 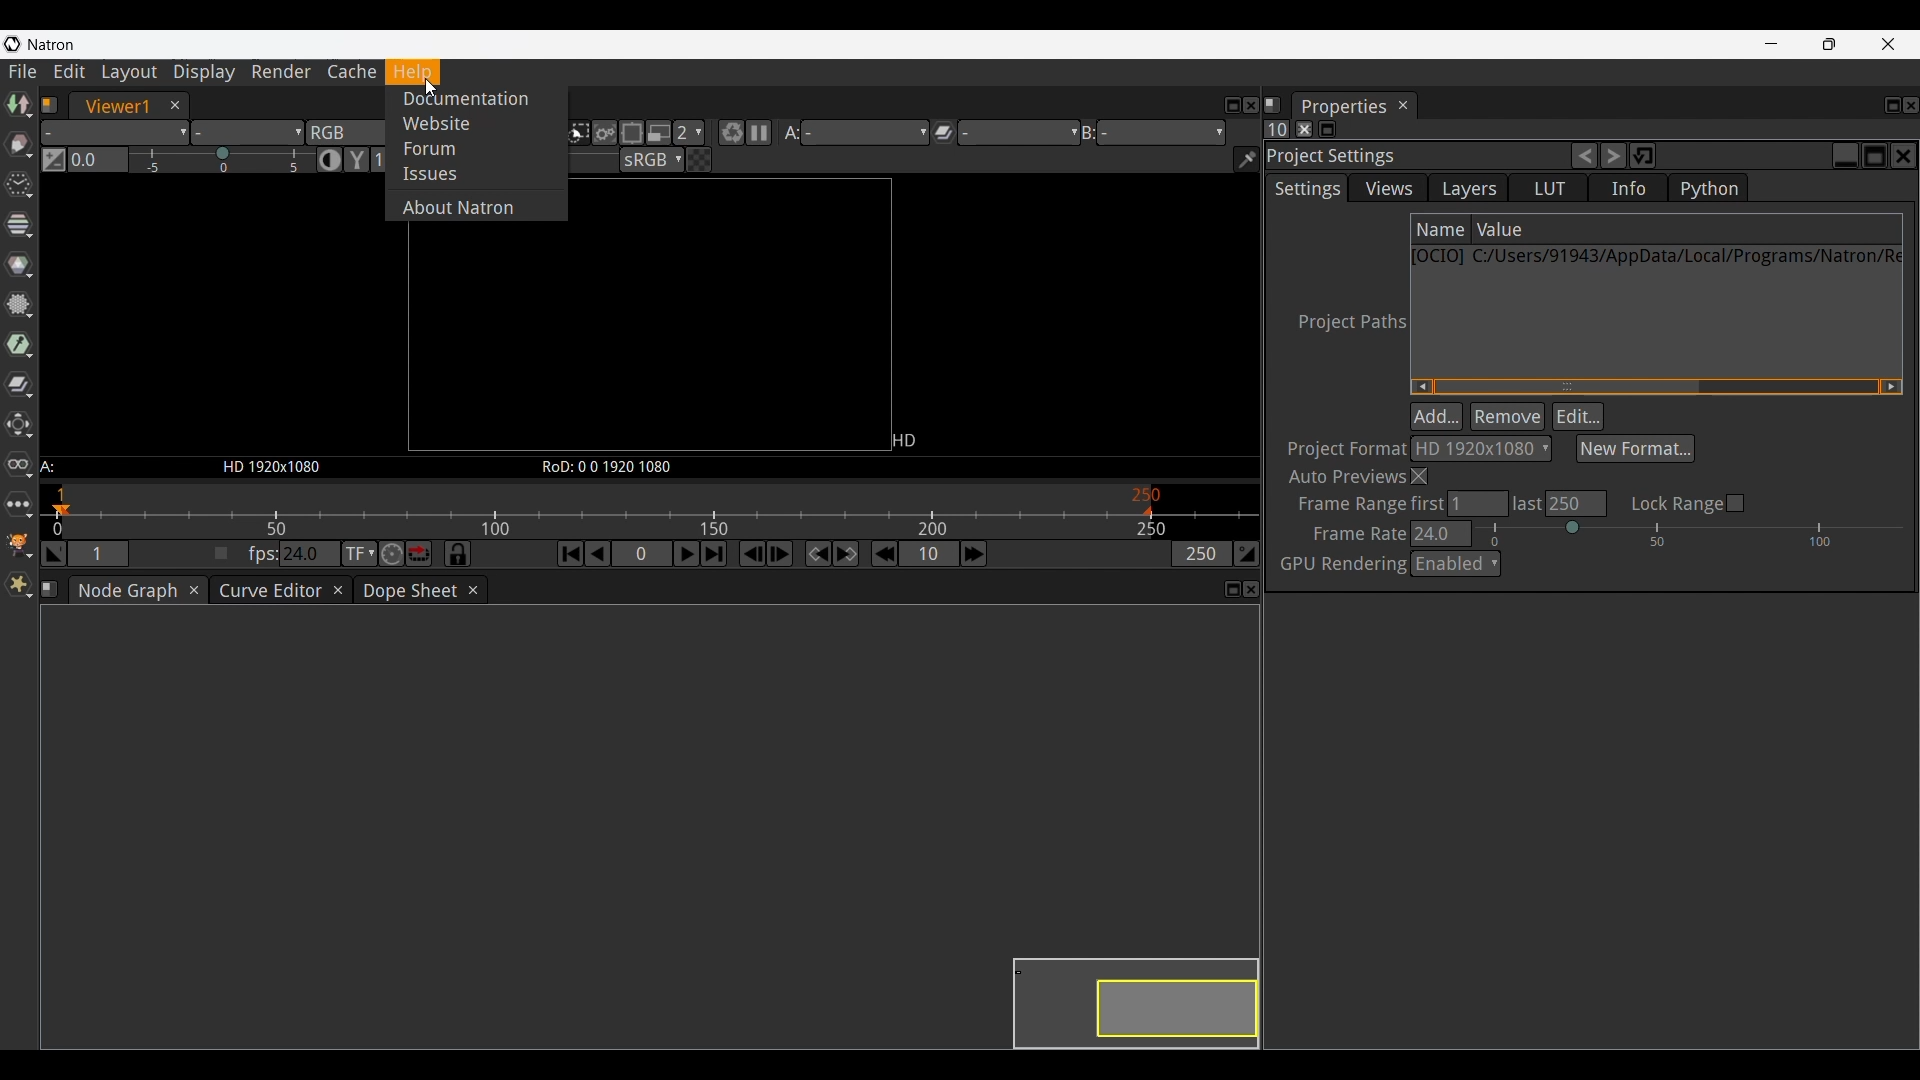 I want to click on Undo, so click(x=1584, y=156).